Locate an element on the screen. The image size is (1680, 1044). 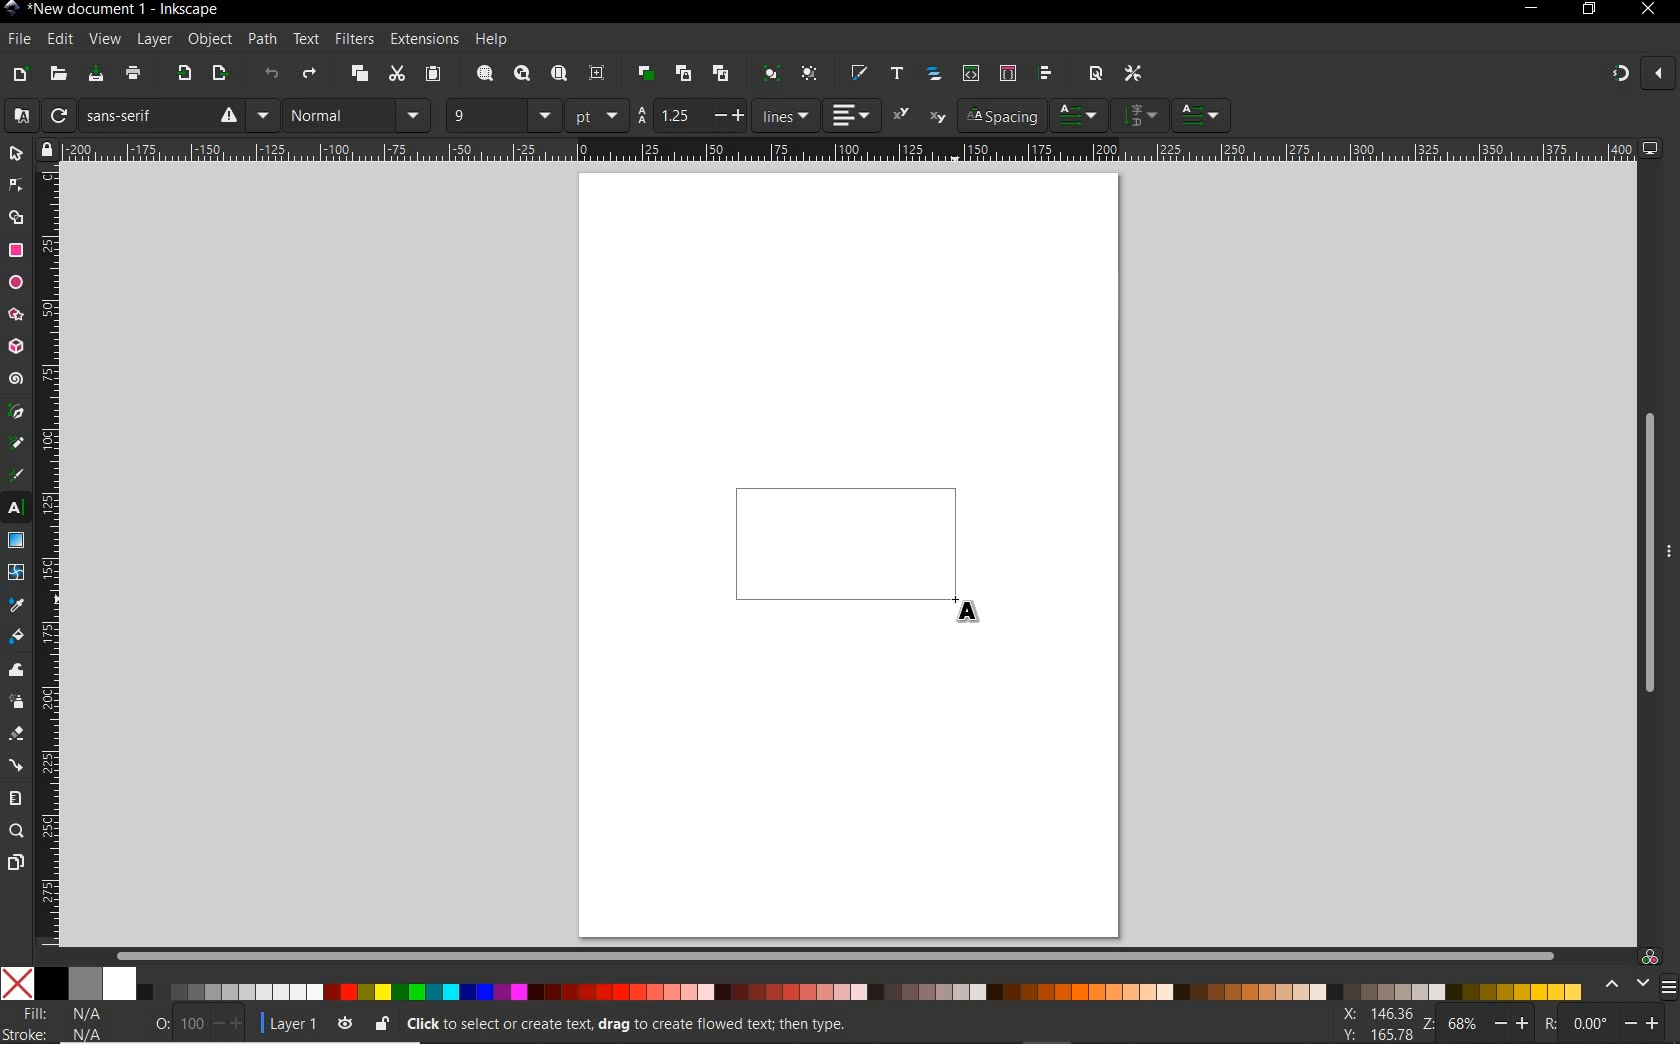
+ is located at coordinates (741, 114).